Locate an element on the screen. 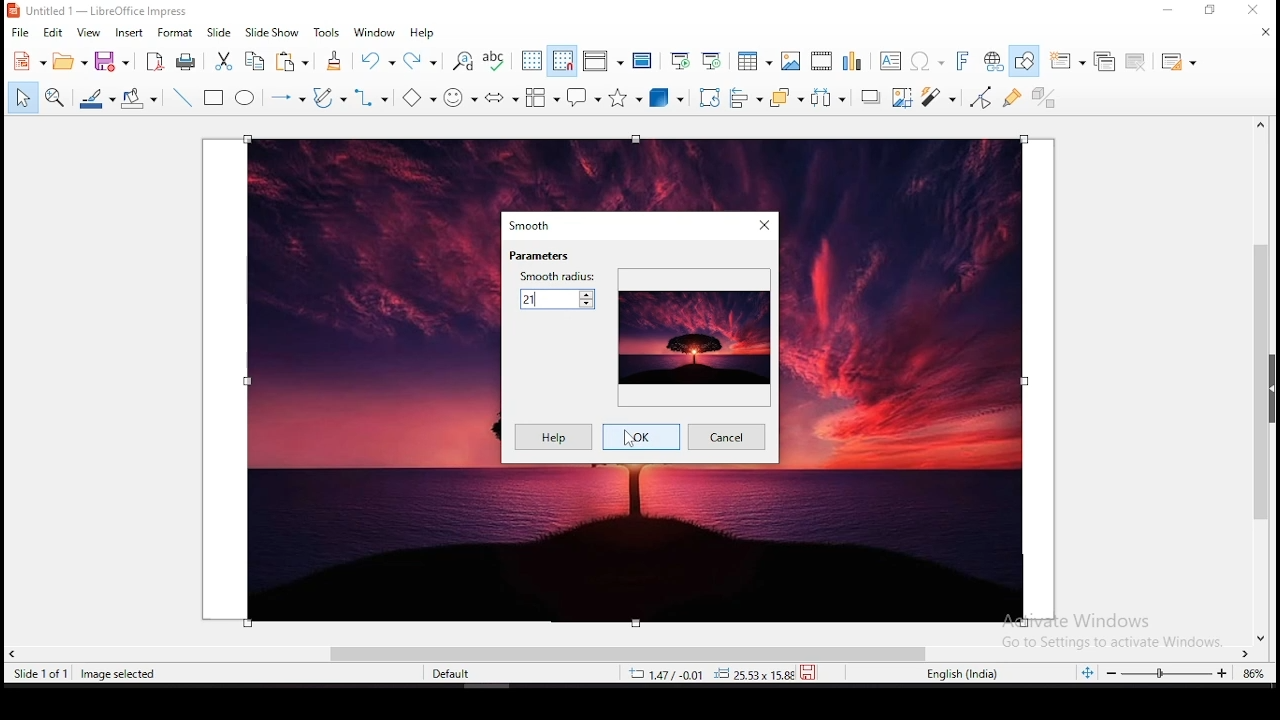 Image resolution: width=1280 pixels, height=720 pixels. display views is located at coordinates (604, 62).